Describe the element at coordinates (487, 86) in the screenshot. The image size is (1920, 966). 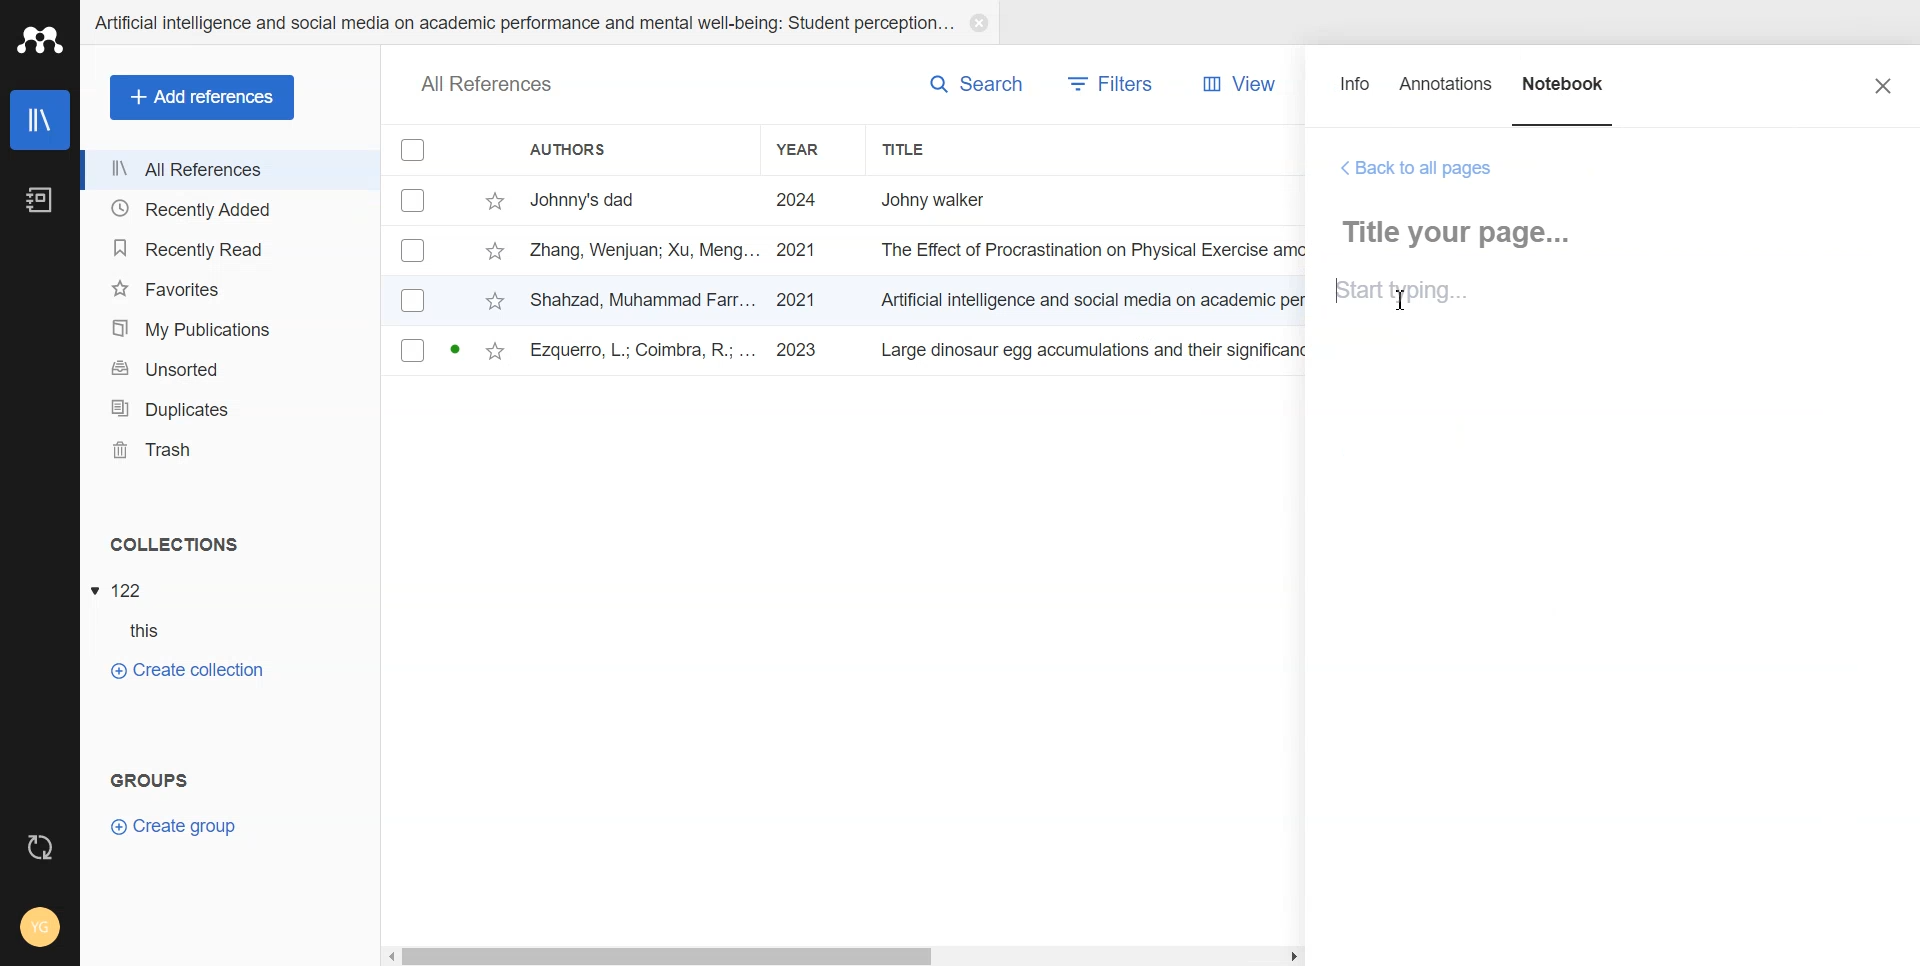
I see `all references` at that location.